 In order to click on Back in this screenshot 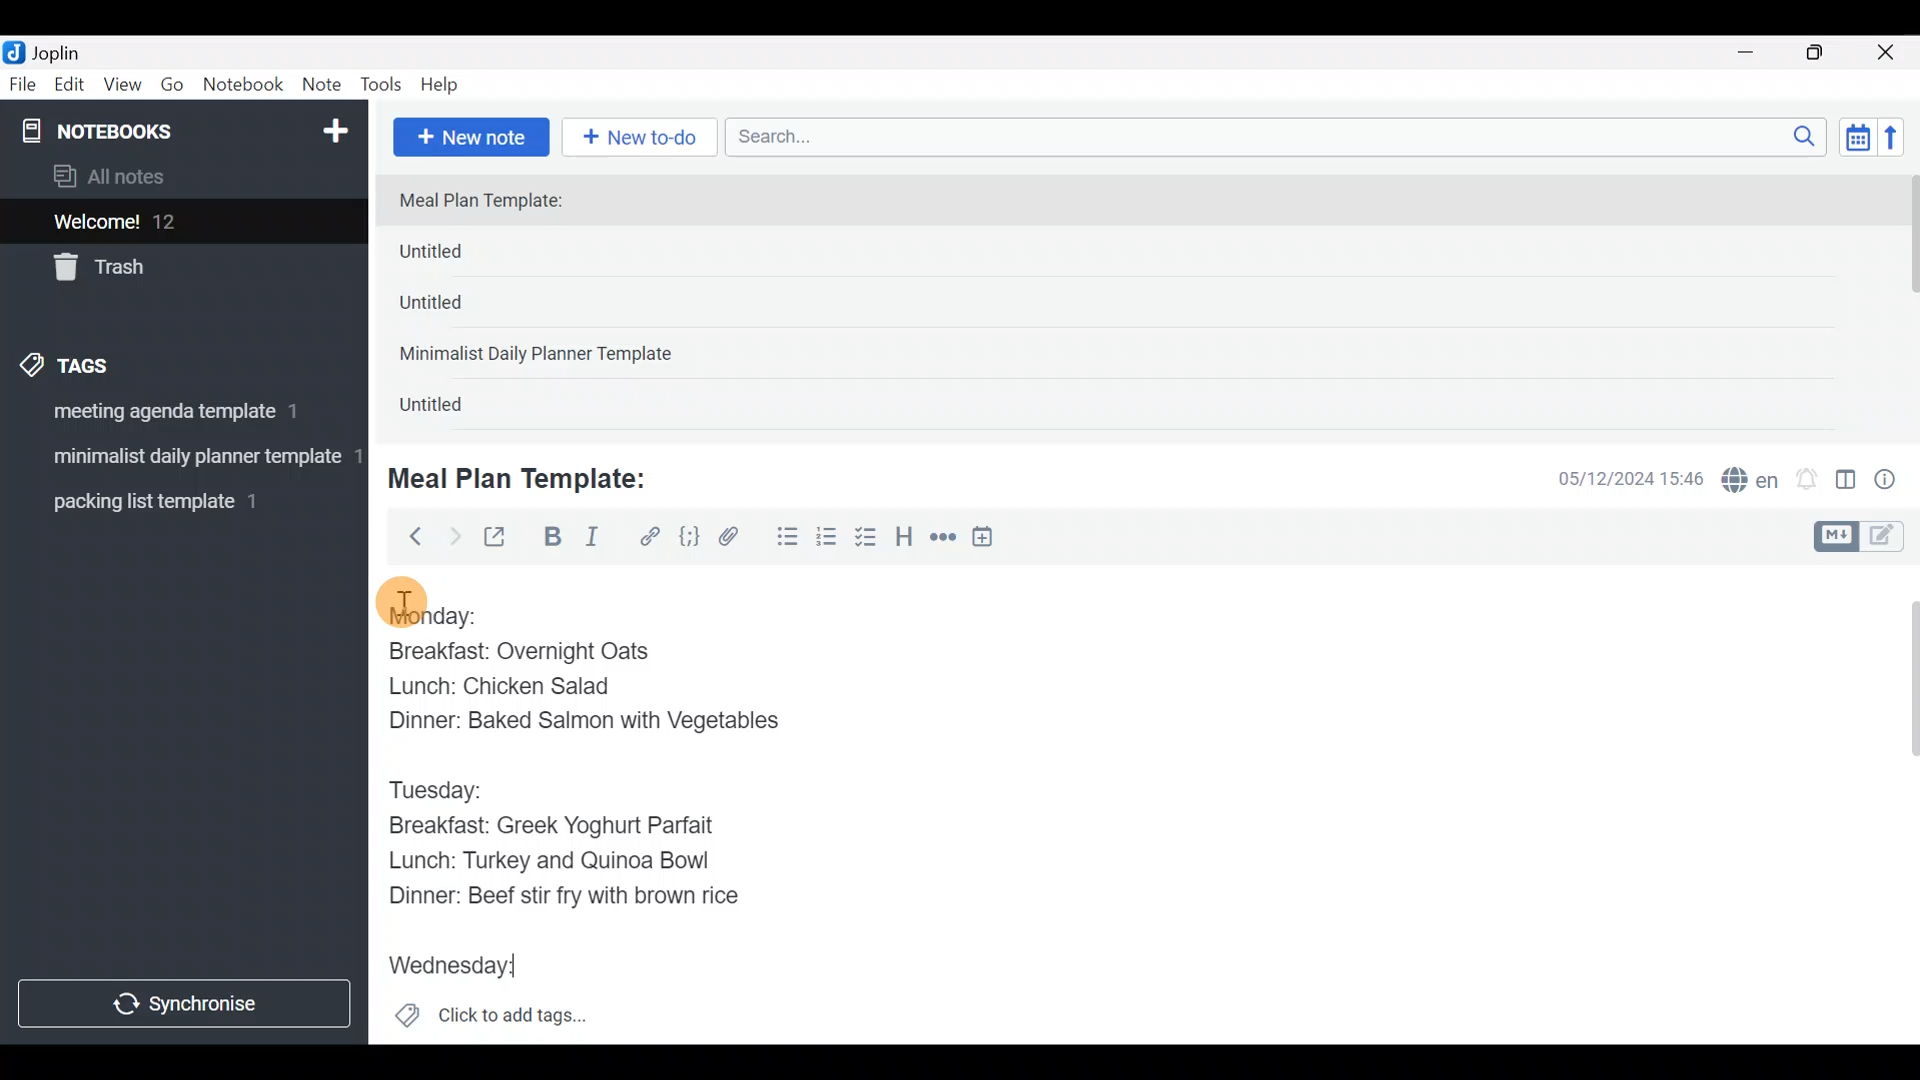, I will do `click(407, 535)`.